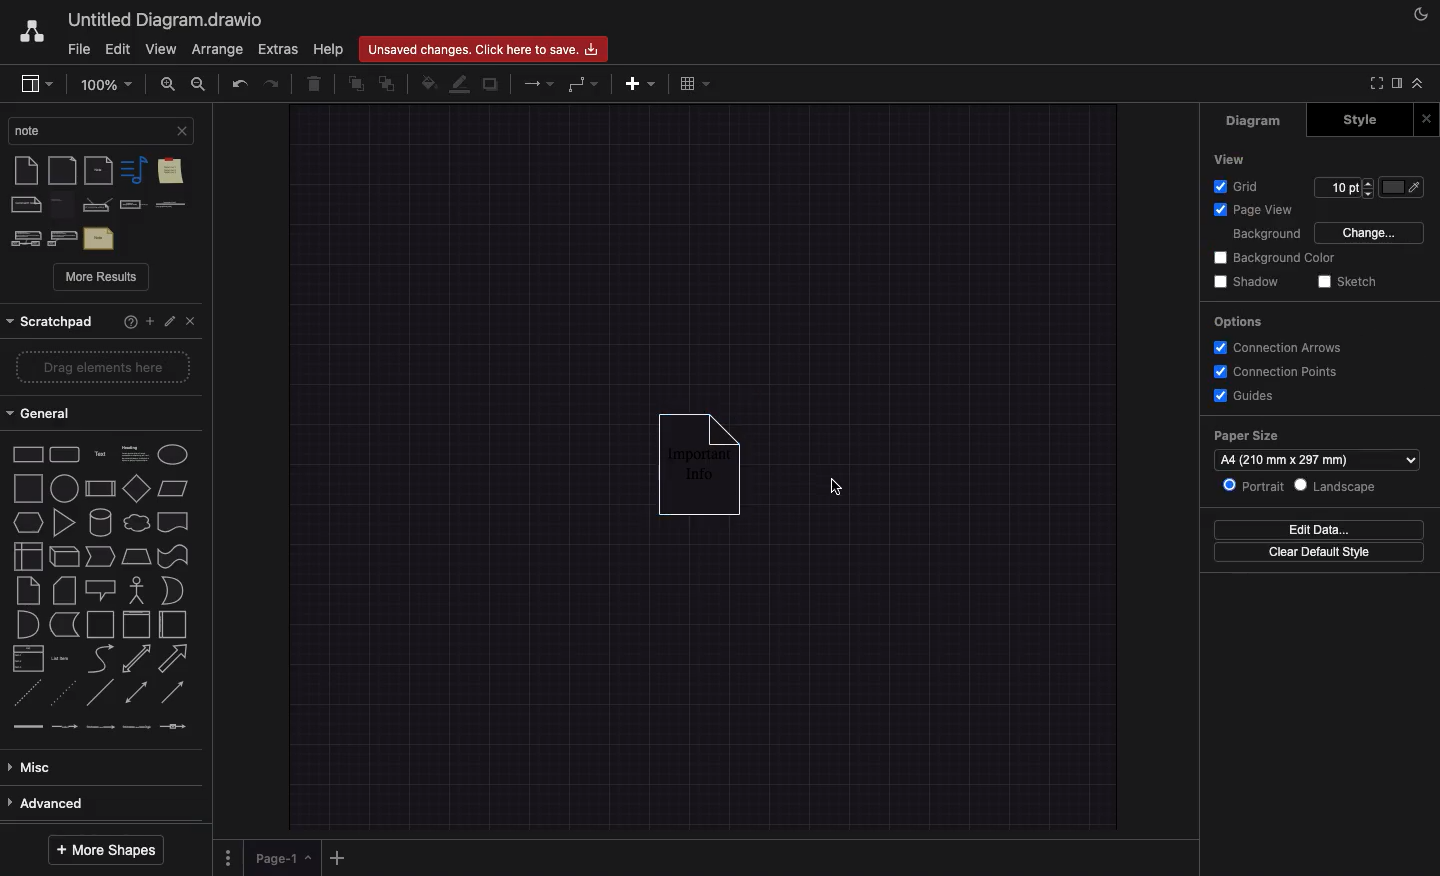 The height and width of the screenshot is (876, 1440). I want to click on Edit date, so click(1311, 528).